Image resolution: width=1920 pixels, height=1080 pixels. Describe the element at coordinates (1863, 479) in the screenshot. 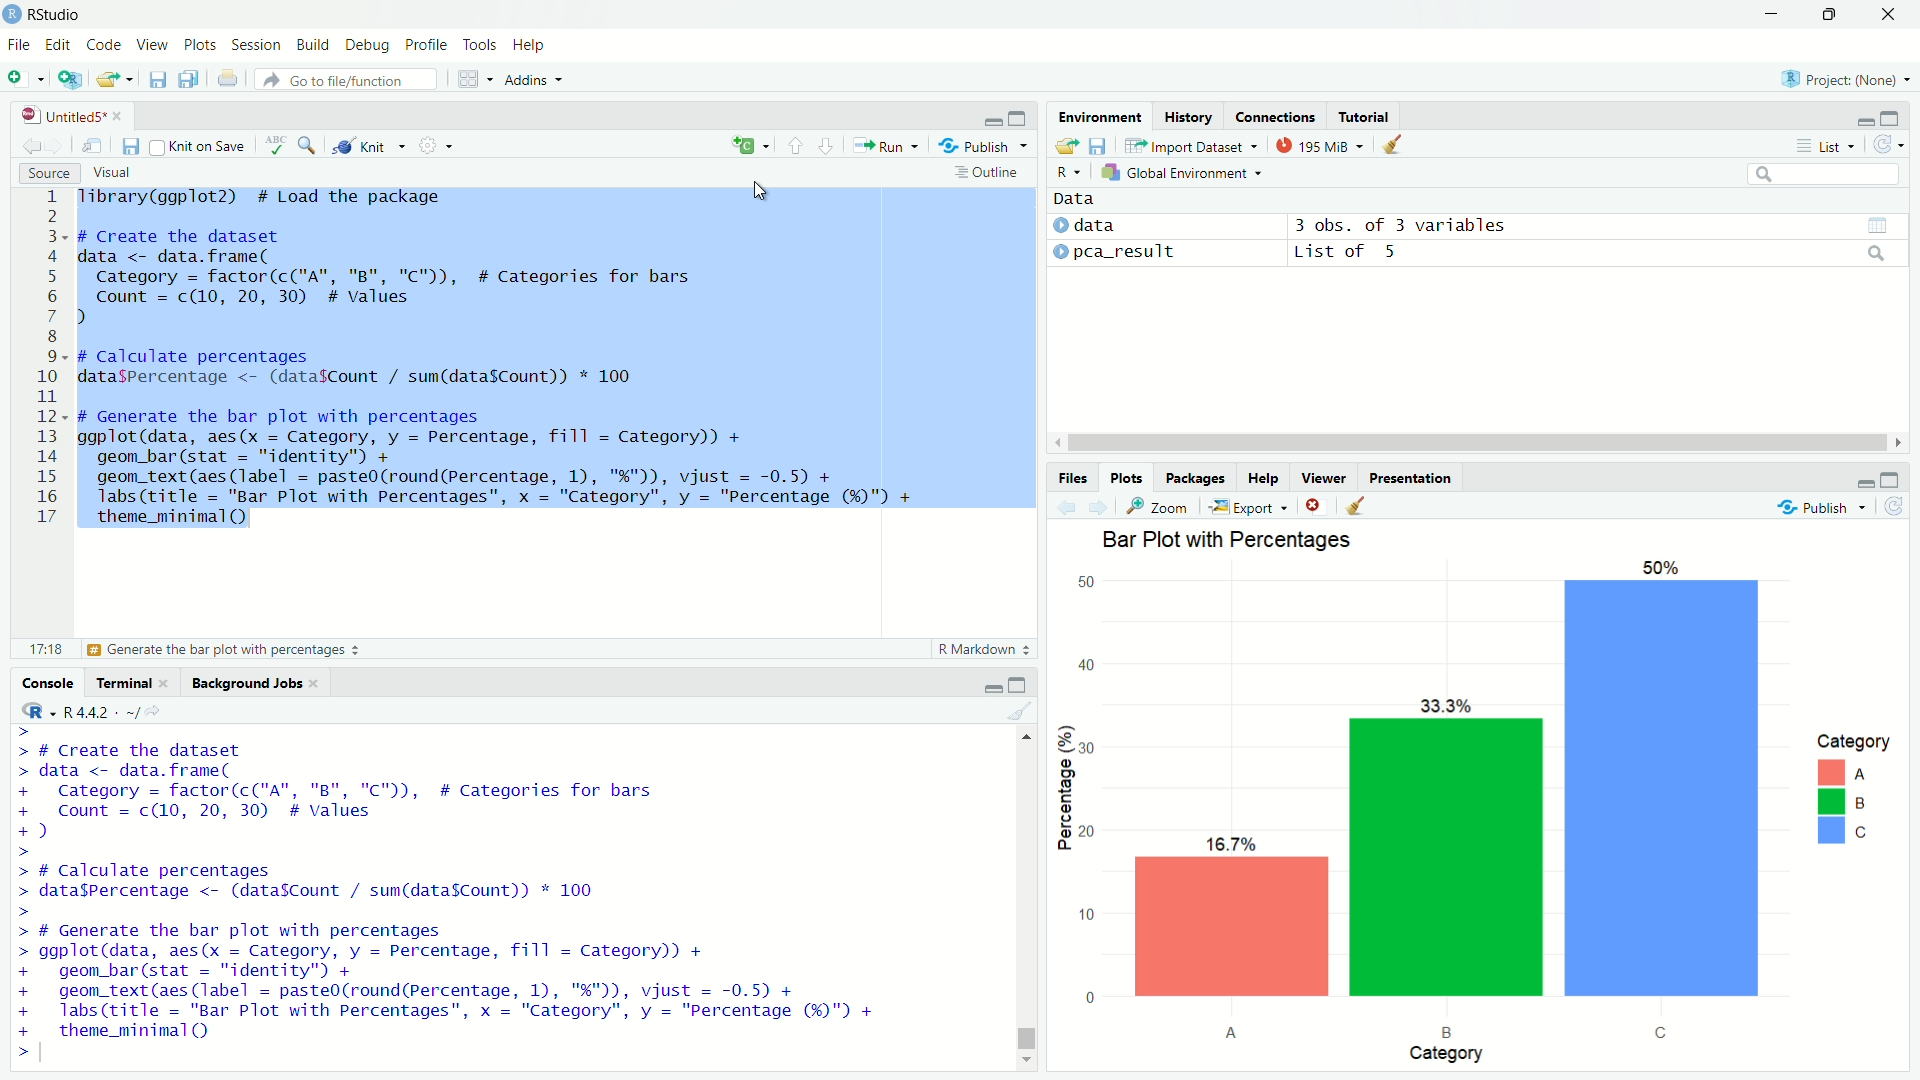

I see `minimize` at that location.